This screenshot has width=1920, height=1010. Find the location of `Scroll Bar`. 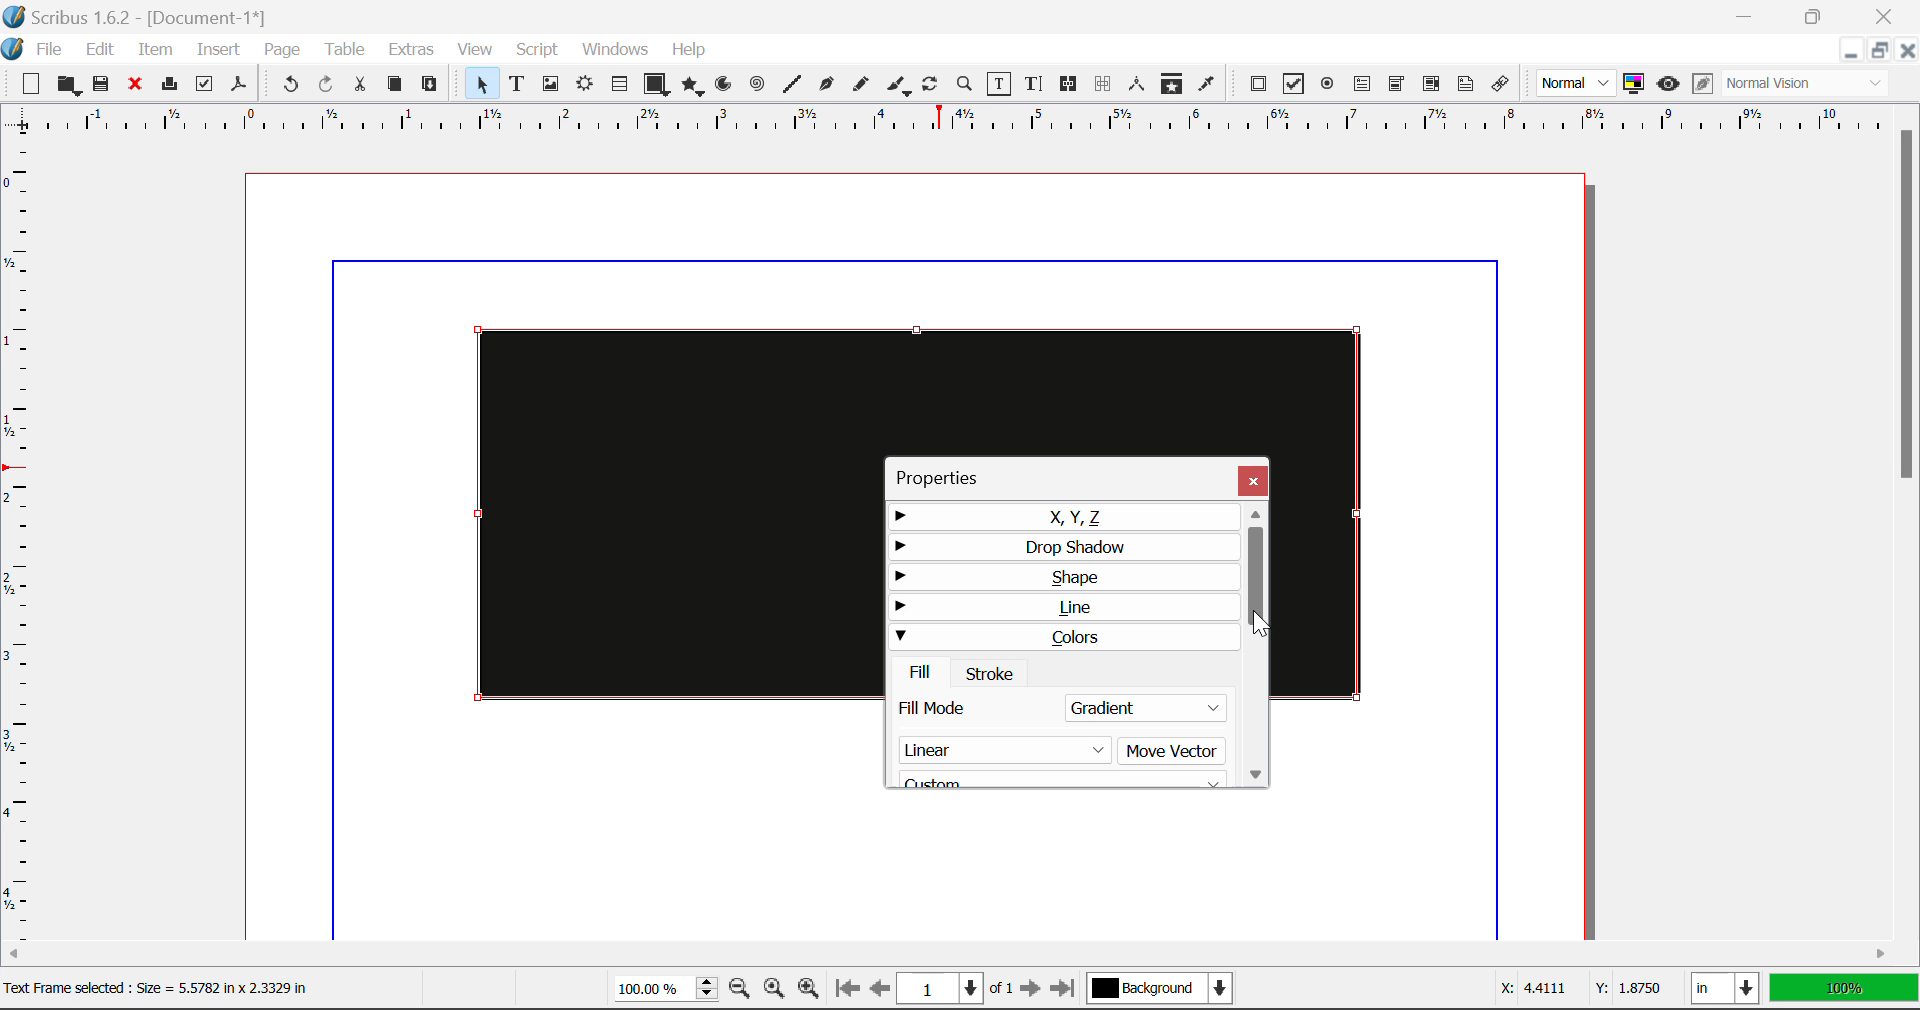

Scroll Bar is located at coordinates (949, 957).